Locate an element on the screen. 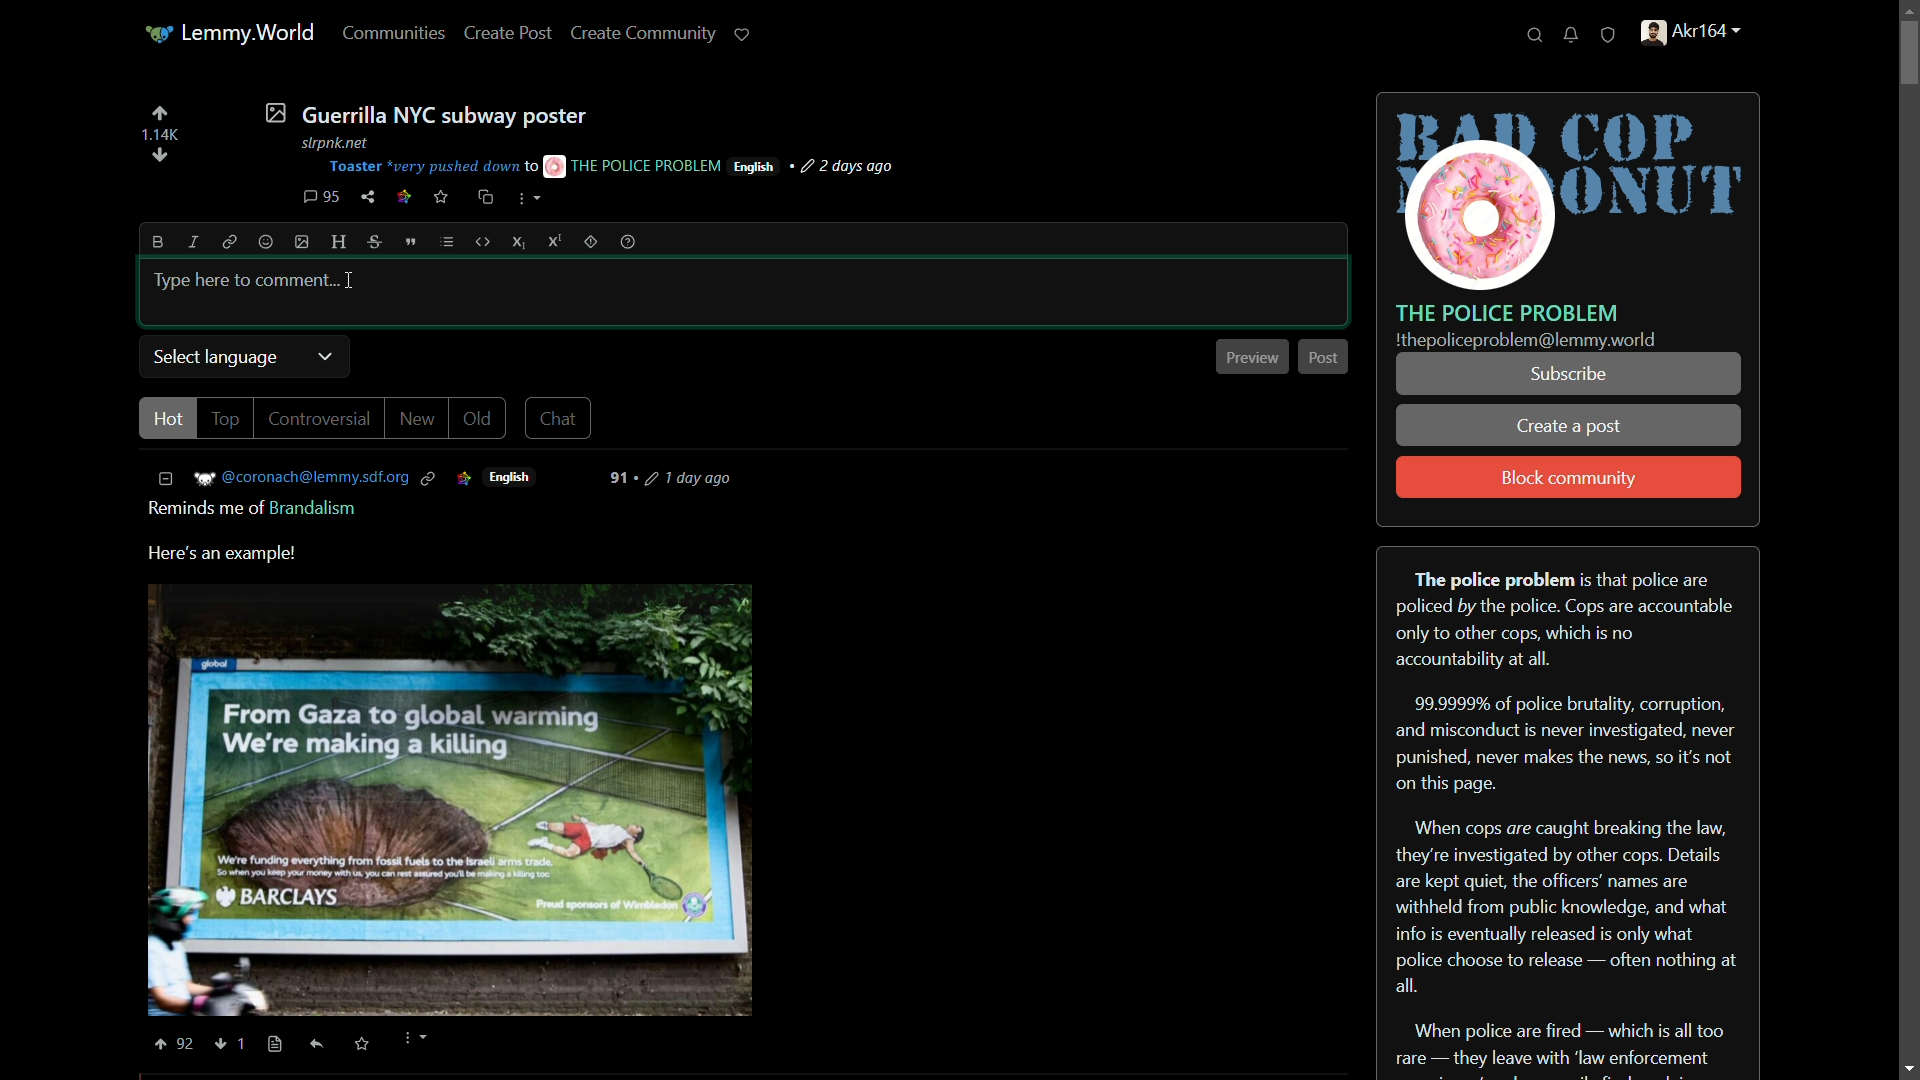 This screenshot has width=1920, height=1080. more options is located at coordinates (529, 201).